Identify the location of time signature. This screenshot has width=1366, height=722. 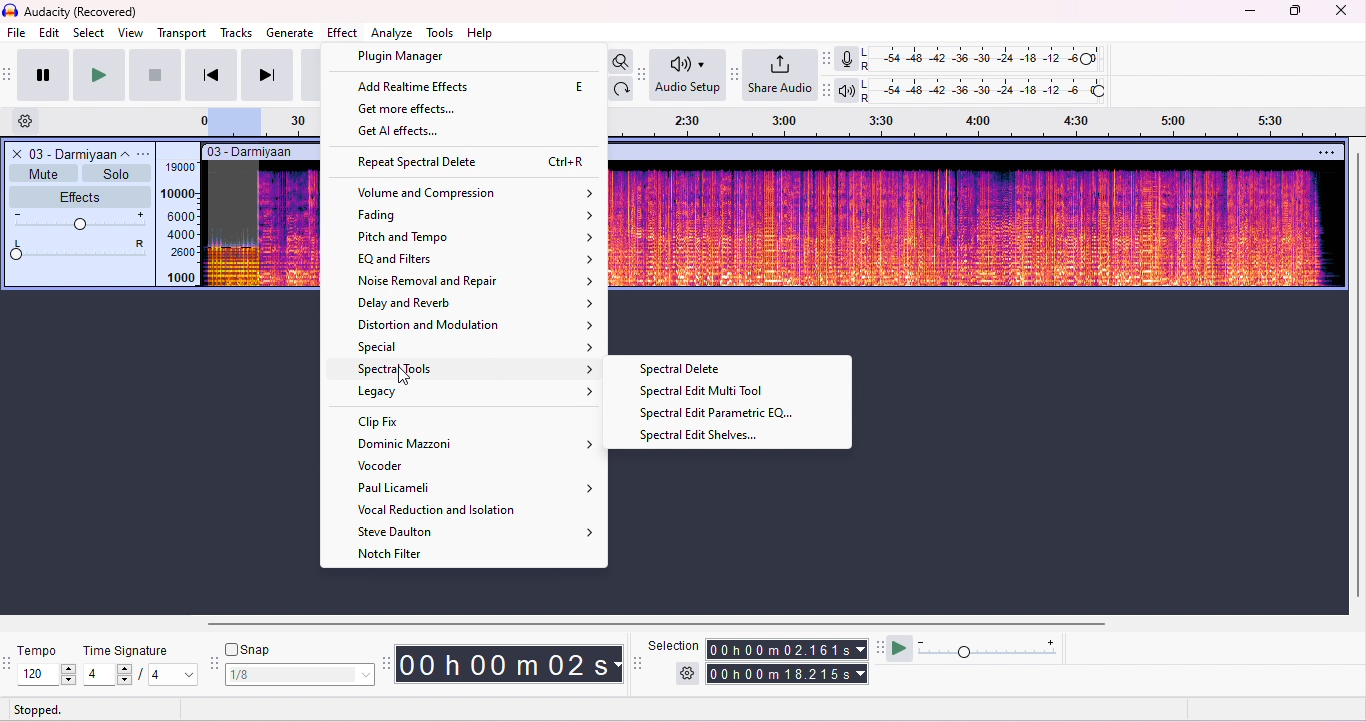
(124, 651).